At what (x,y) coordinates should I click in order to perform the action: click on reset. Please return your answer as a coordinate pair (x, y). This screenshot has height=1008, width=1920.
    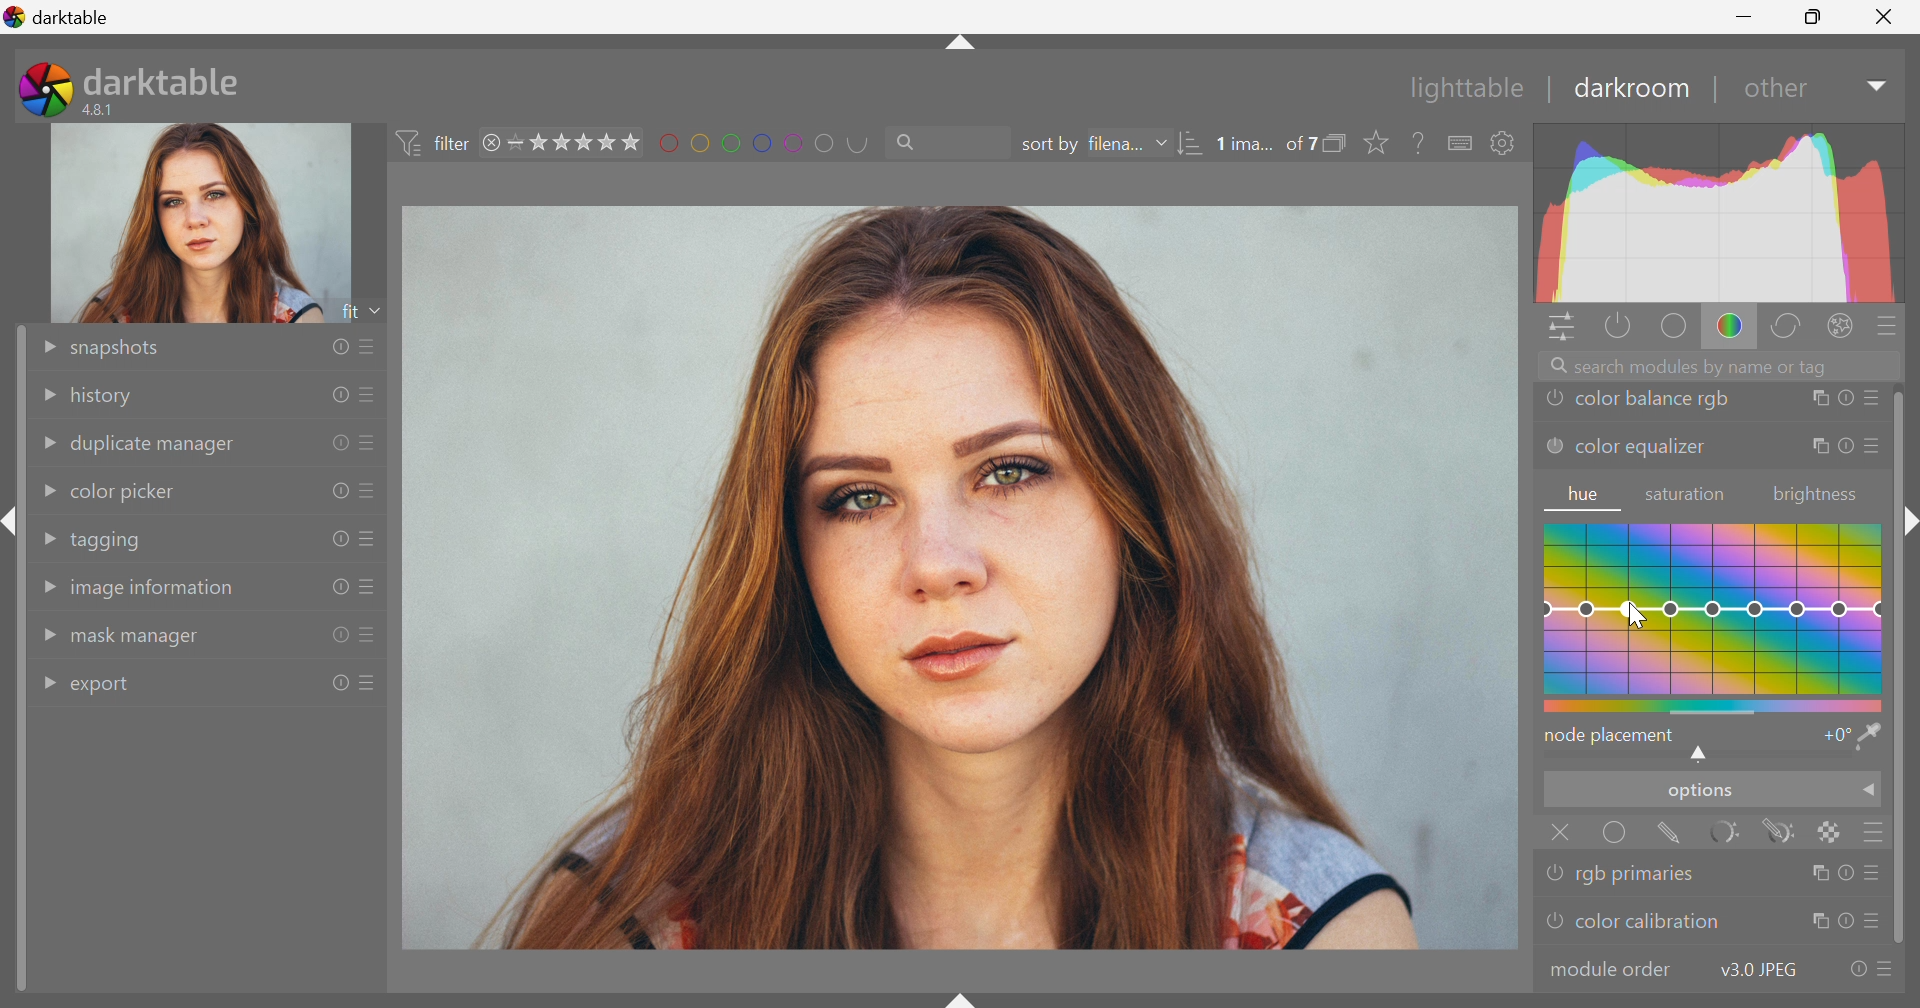
    Looking at the image, I should click on (1844, 922).